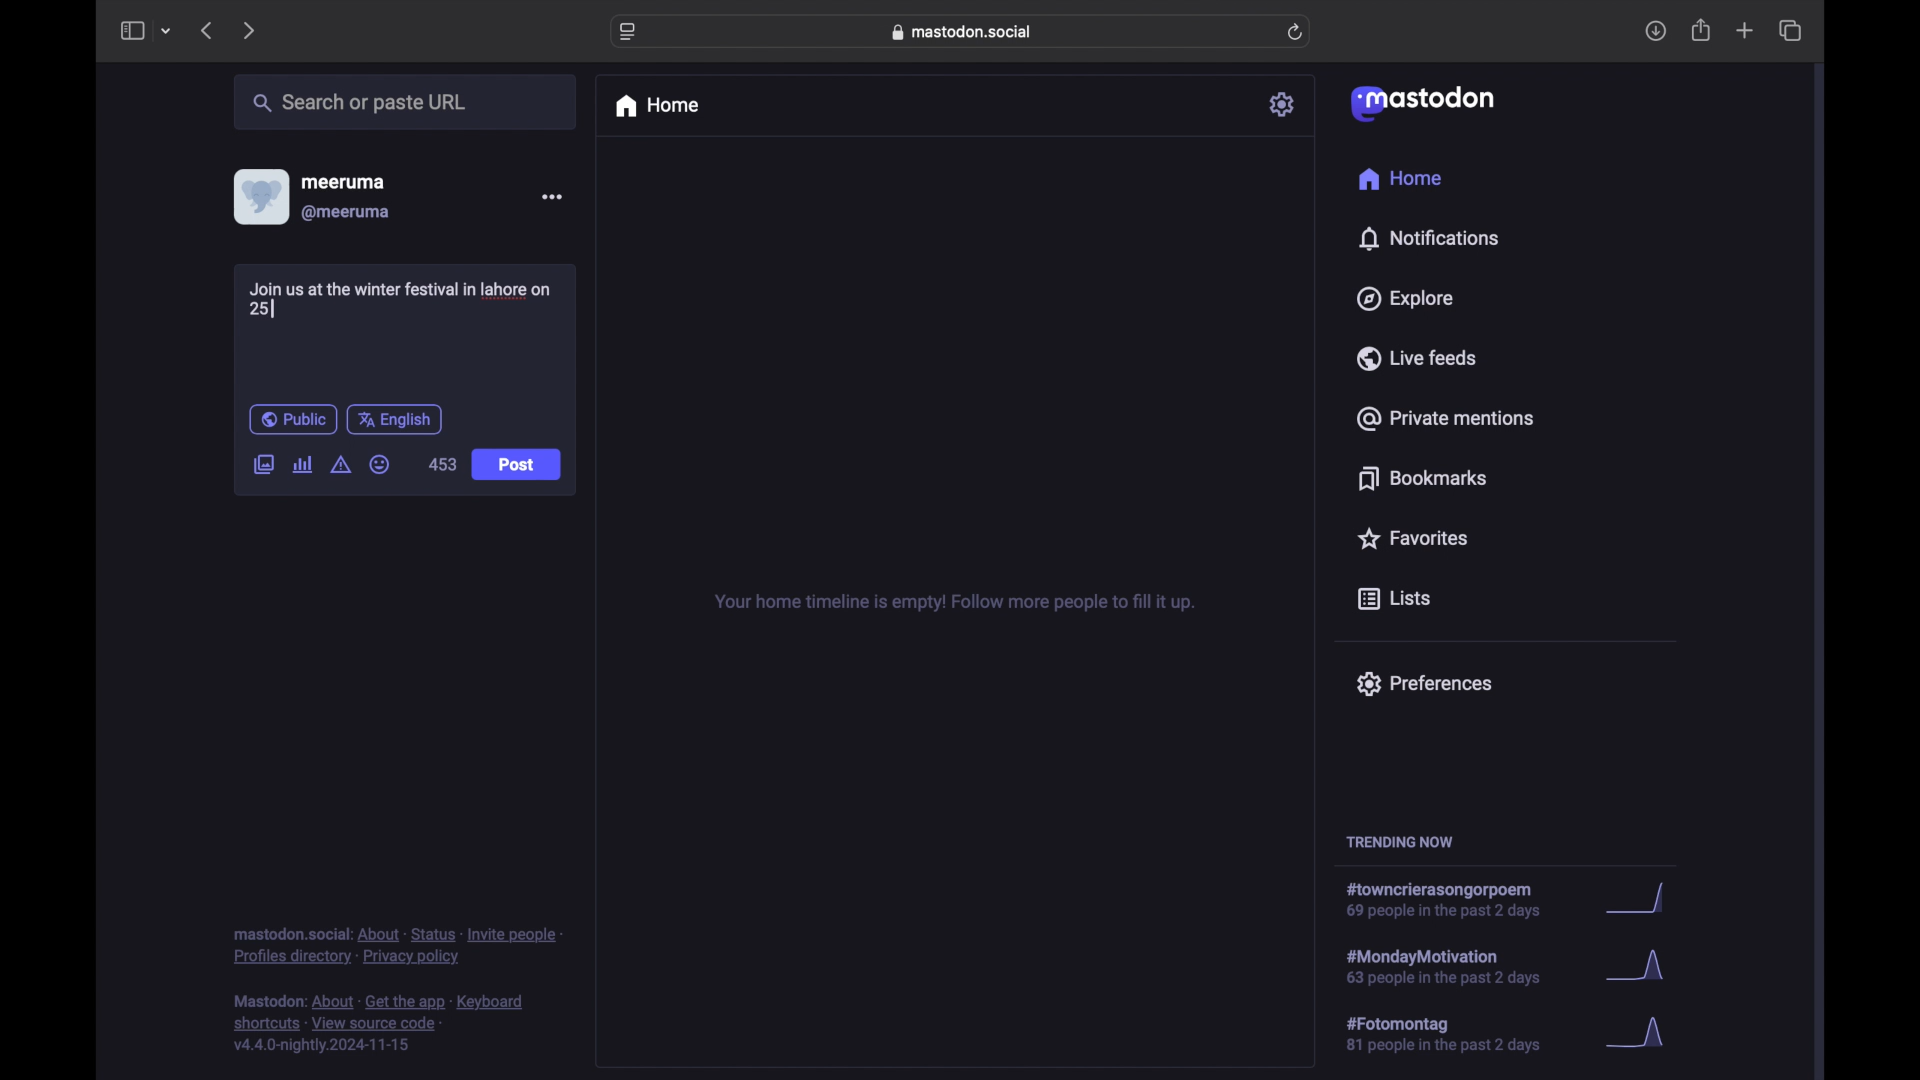 The image size is (1920, 1080). Describe the element at coordinates (302, 464) in the screenshot. I see `add  poll` at that location.